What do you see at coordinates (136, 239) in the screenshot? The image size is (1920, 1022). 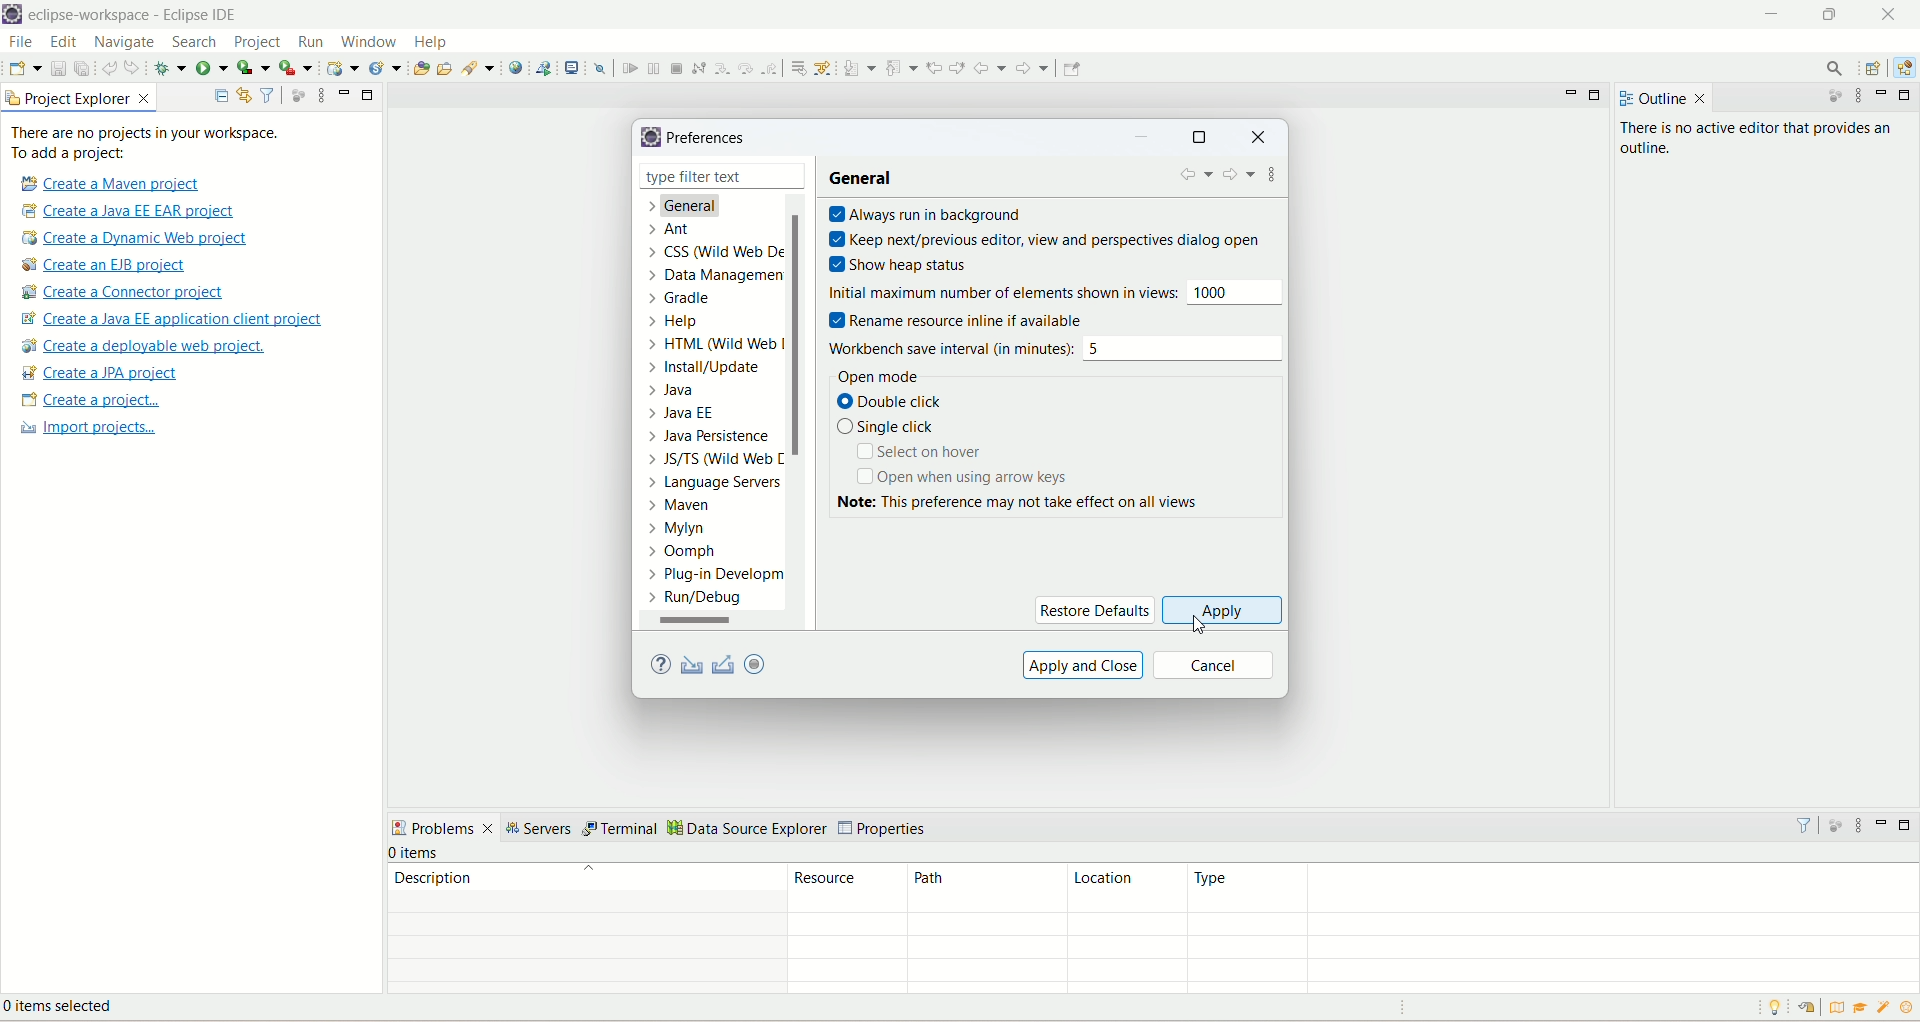 I see `create a Dynamic web project` at bounding box center [136, 239].